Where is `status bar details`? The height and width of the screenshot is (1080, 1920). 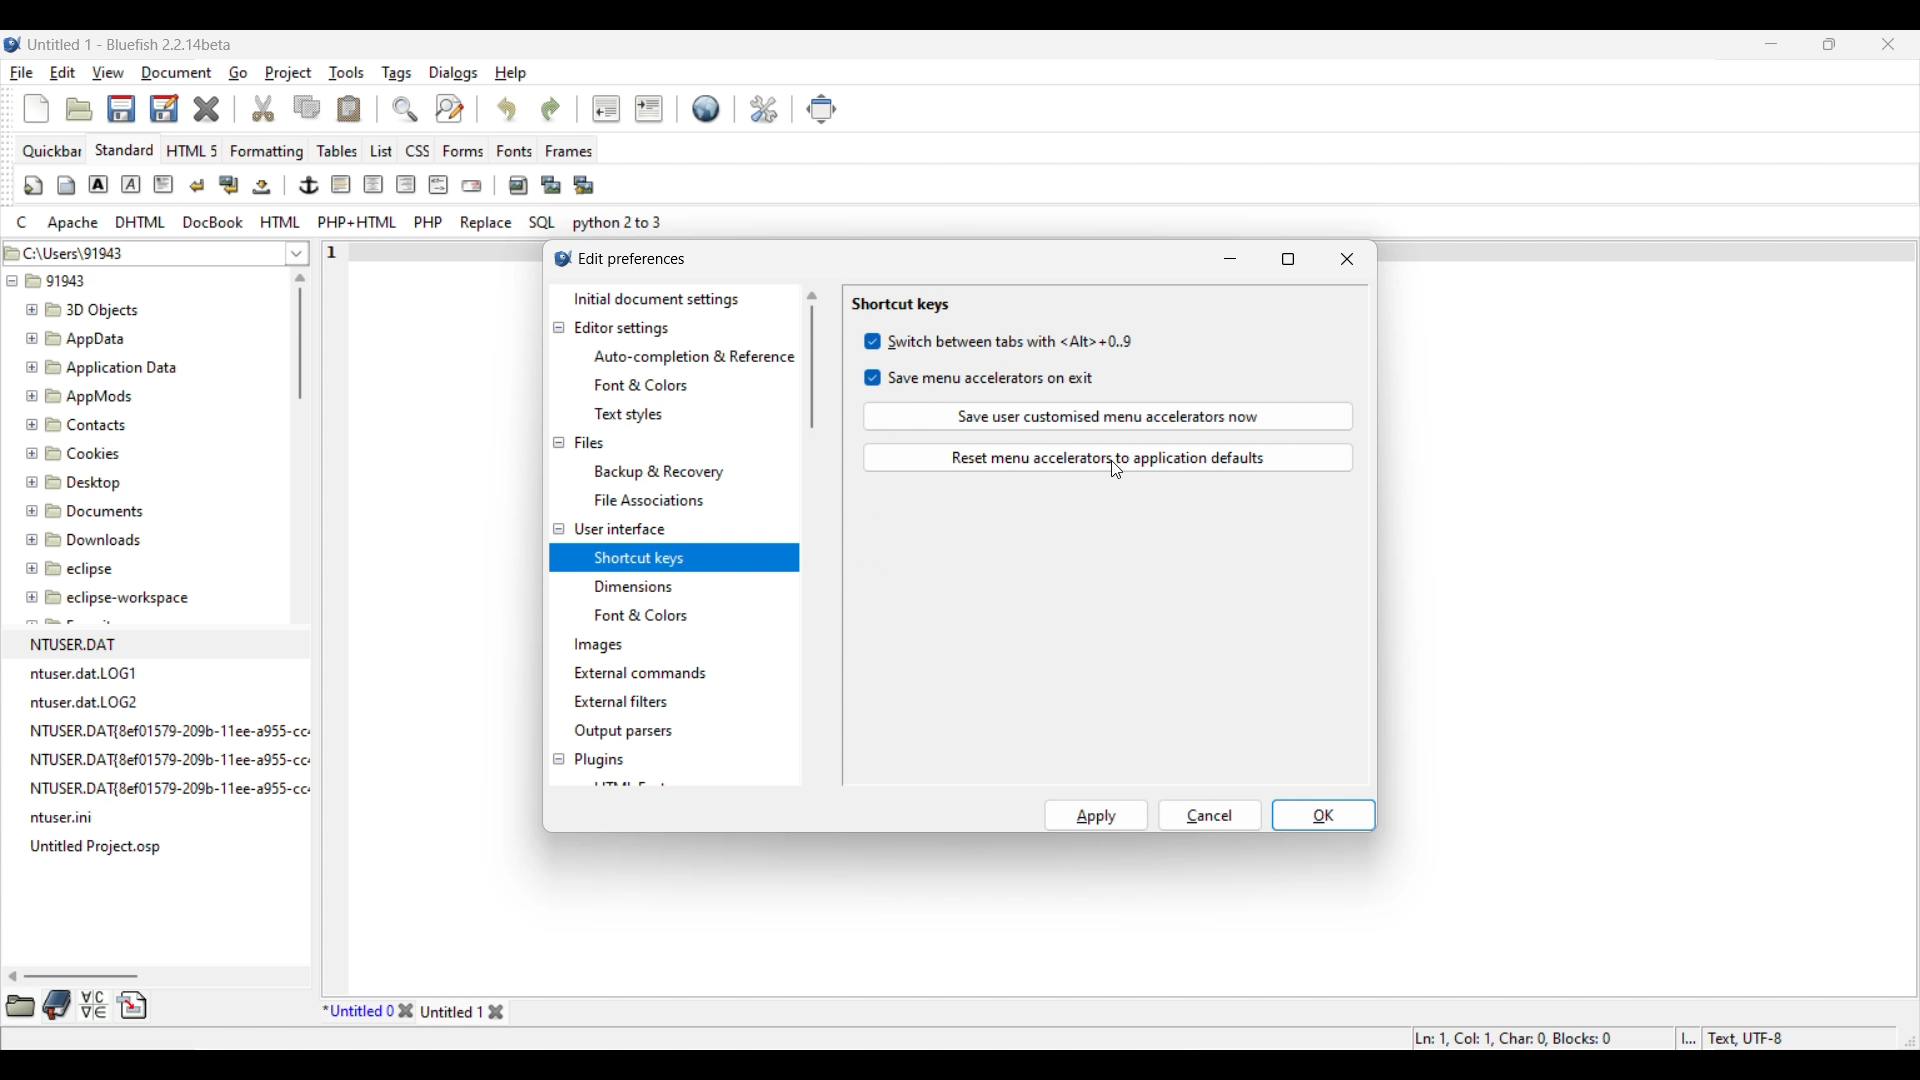
status bar details is located at coordinates (1638, 1036).